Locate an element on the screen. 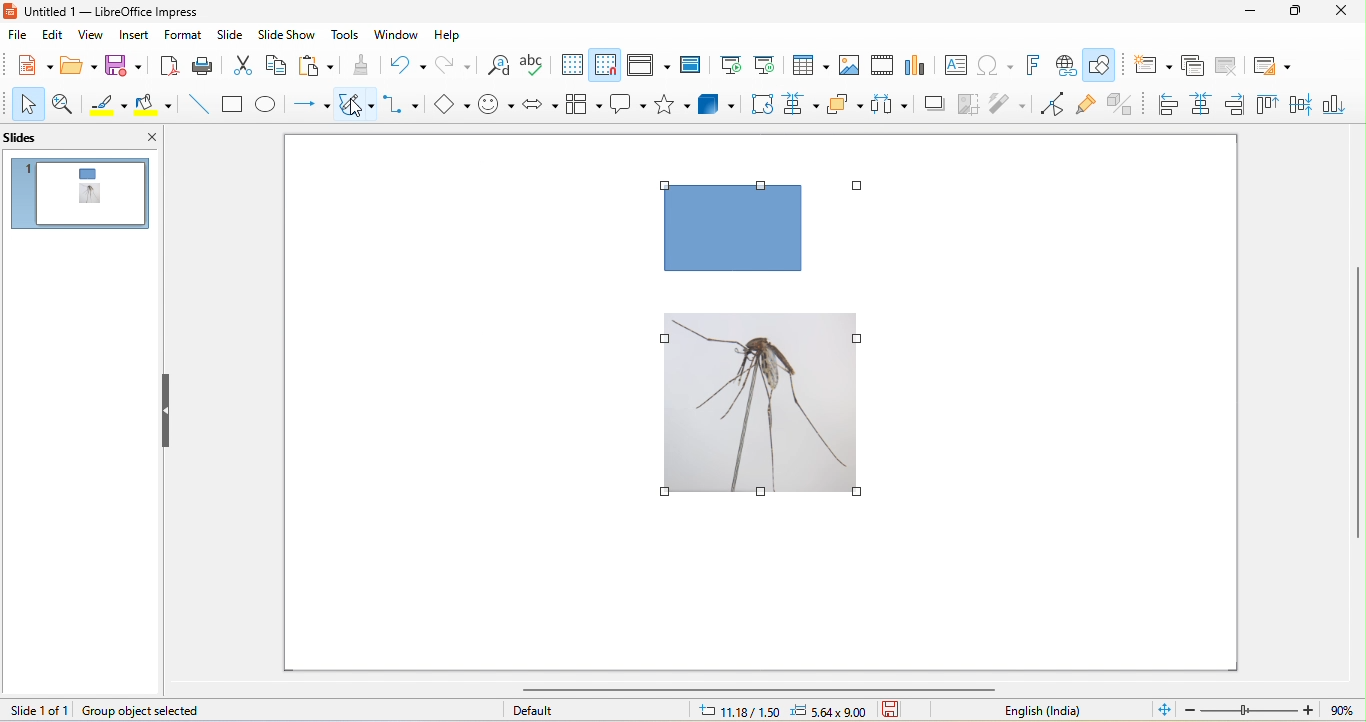  clone formatting is located at coordinates (359, 66).